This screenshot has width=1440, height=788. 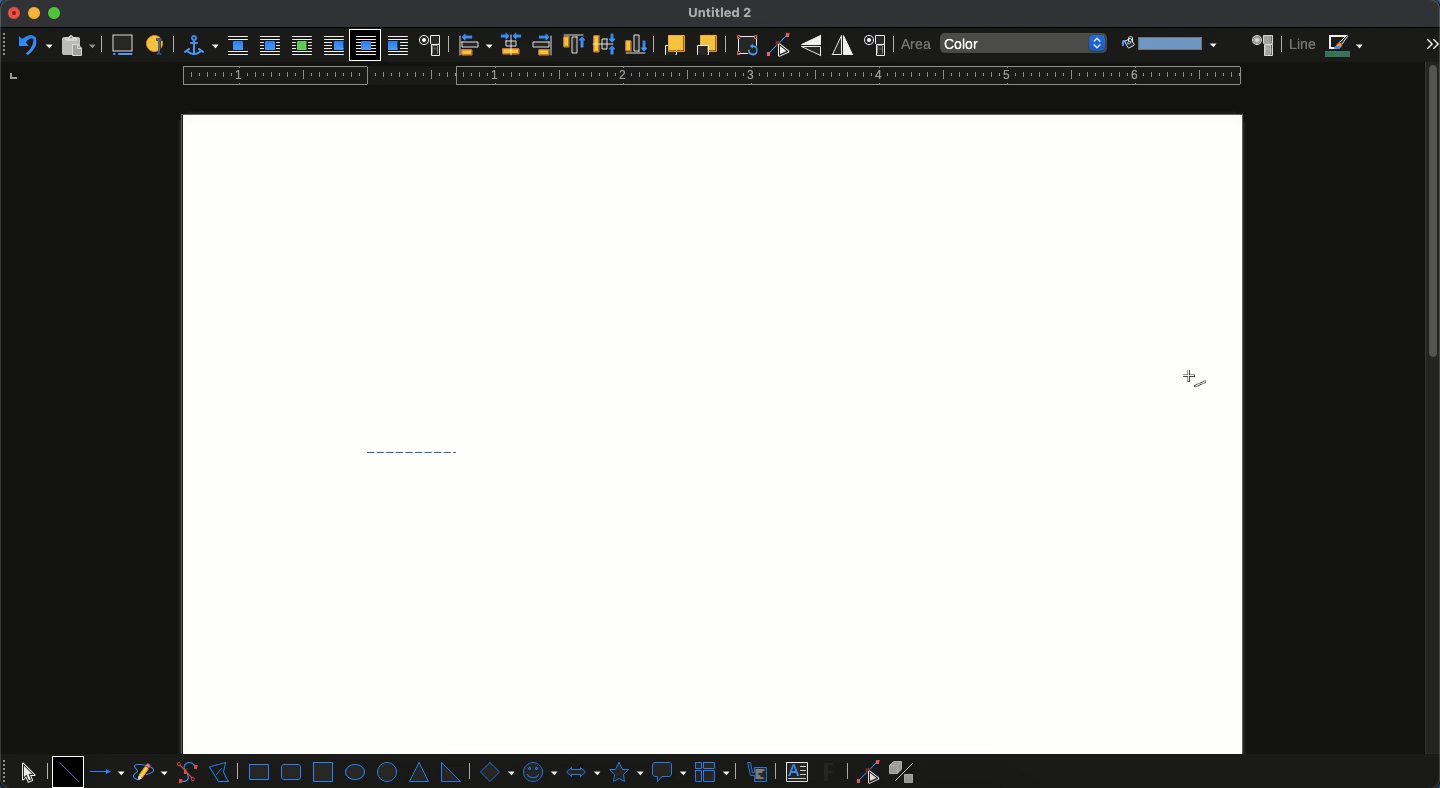 I want to click on block arrows, so click(x=582, y=770).